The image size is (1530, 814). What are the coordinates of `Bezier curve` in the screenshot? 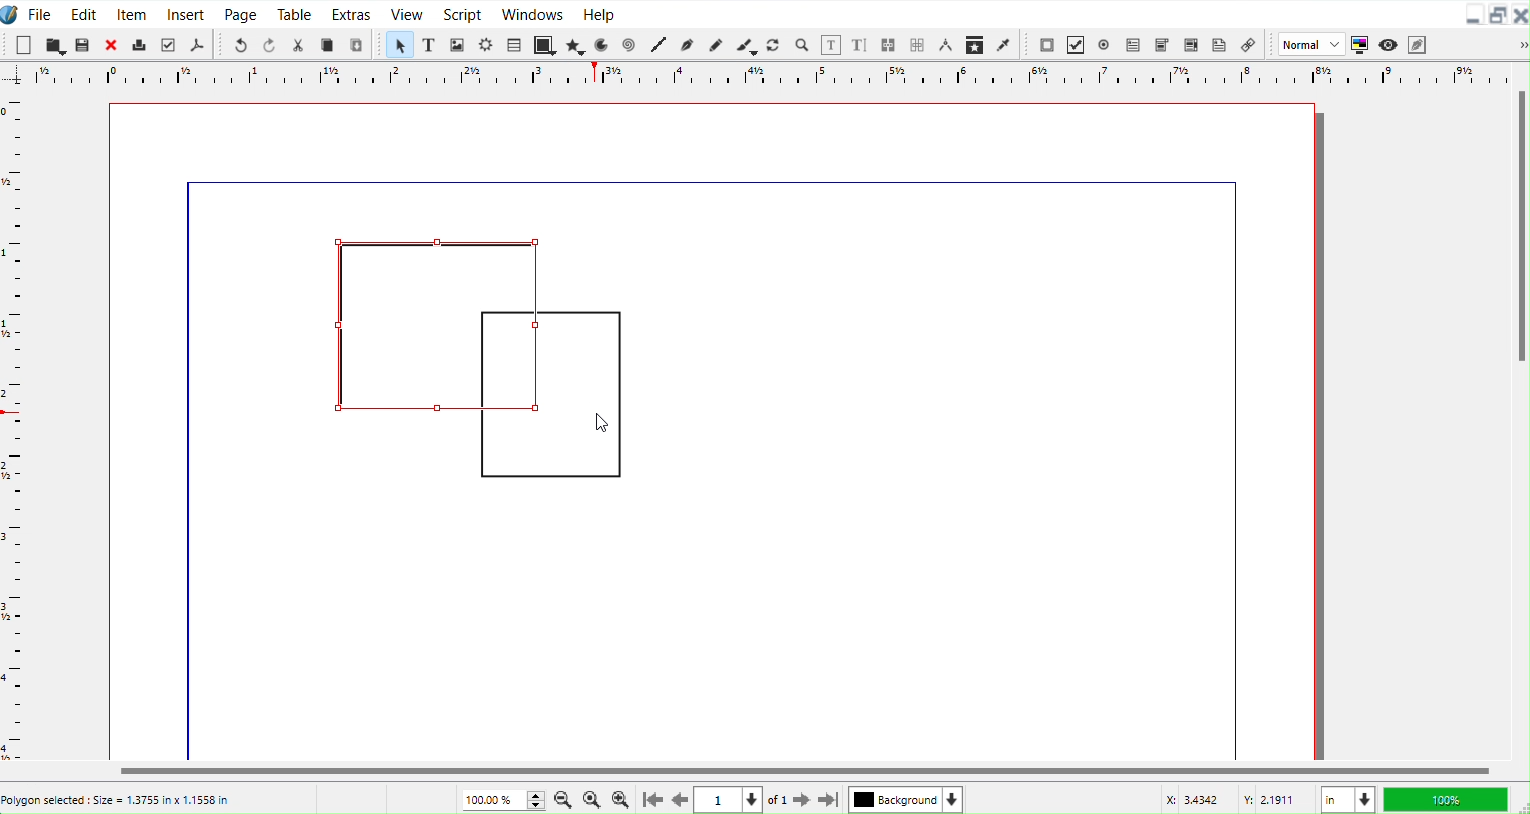 It's located at (688, 46).